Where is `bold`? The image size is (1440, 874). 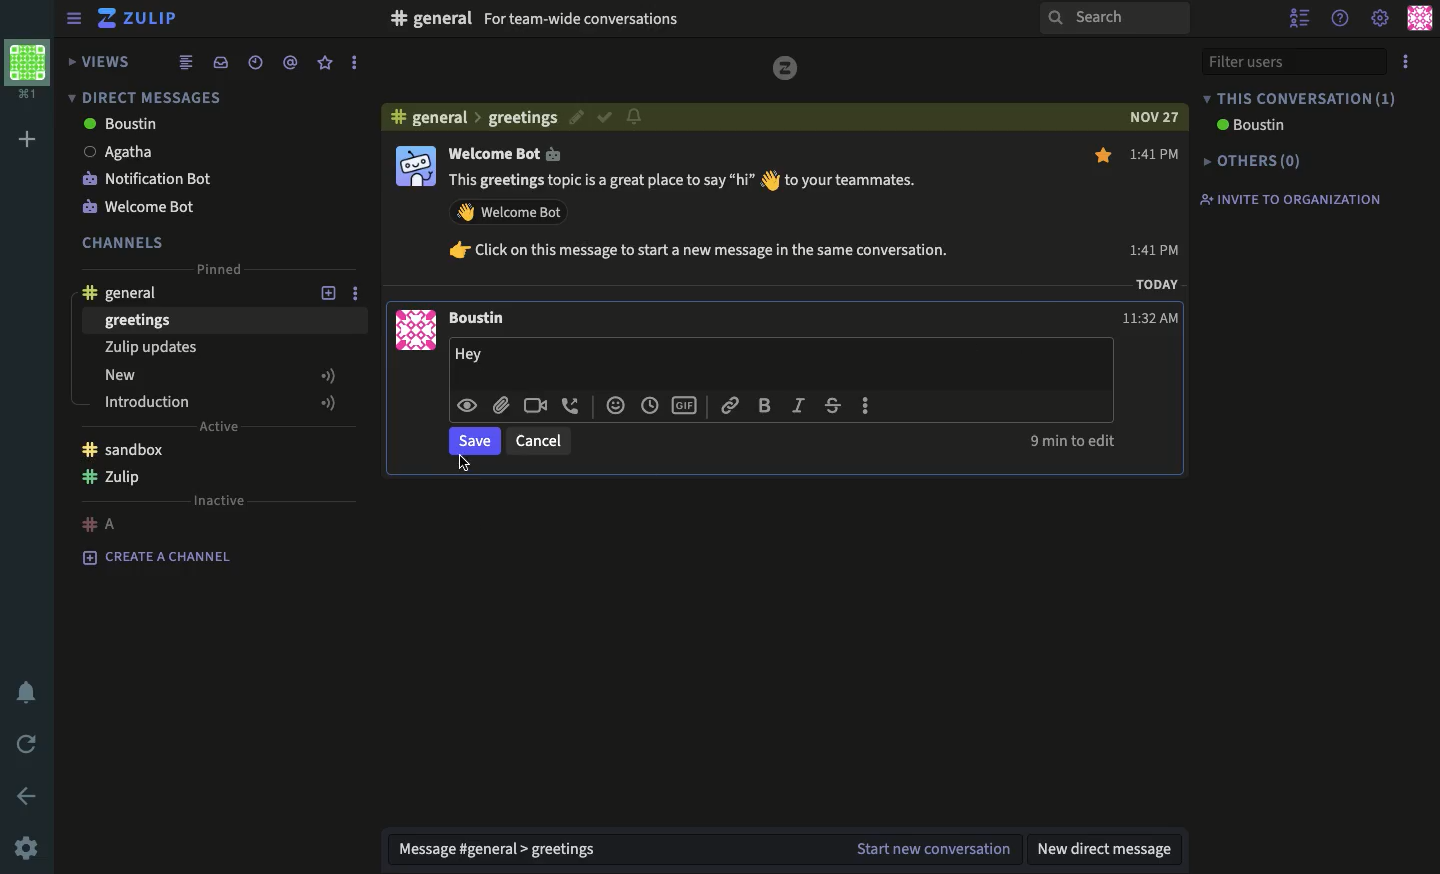
bold is located at coordinates (765, 408).